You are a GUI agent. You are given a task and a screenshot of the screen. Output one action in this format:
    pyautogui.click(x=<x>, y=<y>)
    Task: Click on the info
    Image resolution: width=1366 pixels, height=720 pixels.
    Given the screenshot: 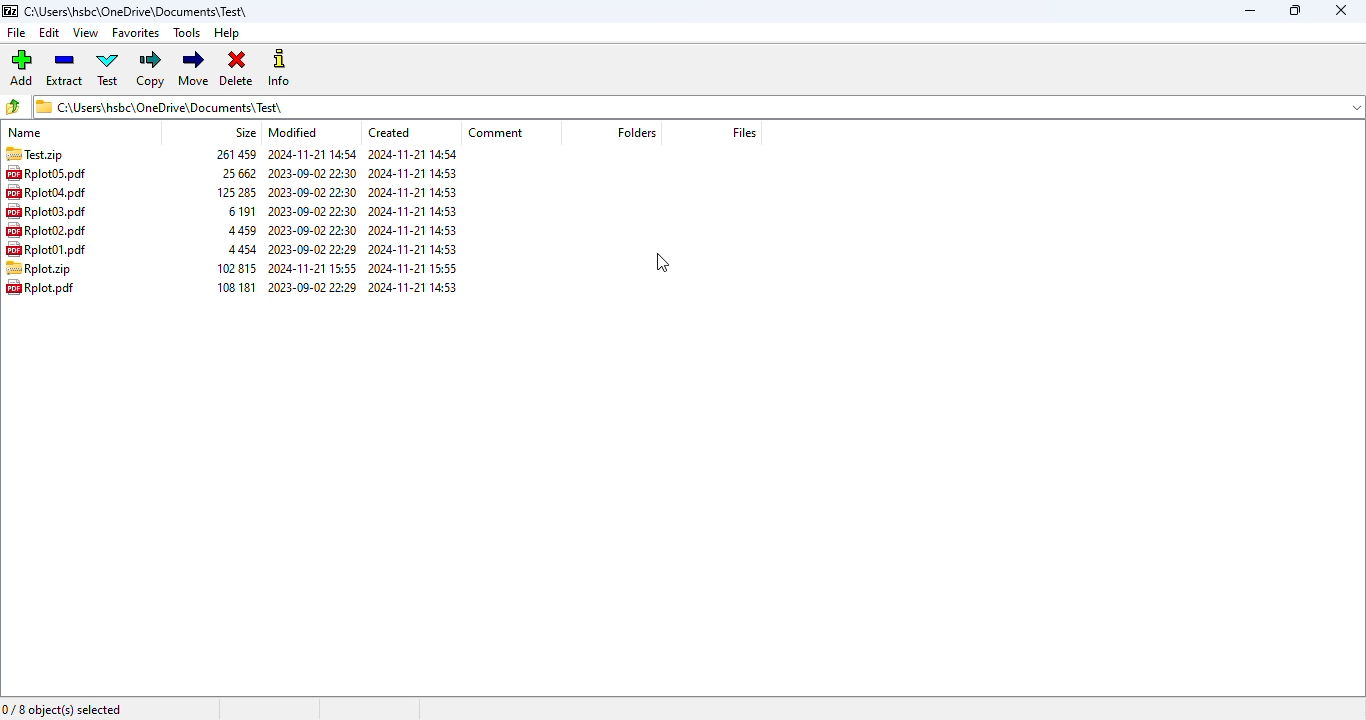 What is the action you would take?
    pyautogui.click(x=278, y=67)
    